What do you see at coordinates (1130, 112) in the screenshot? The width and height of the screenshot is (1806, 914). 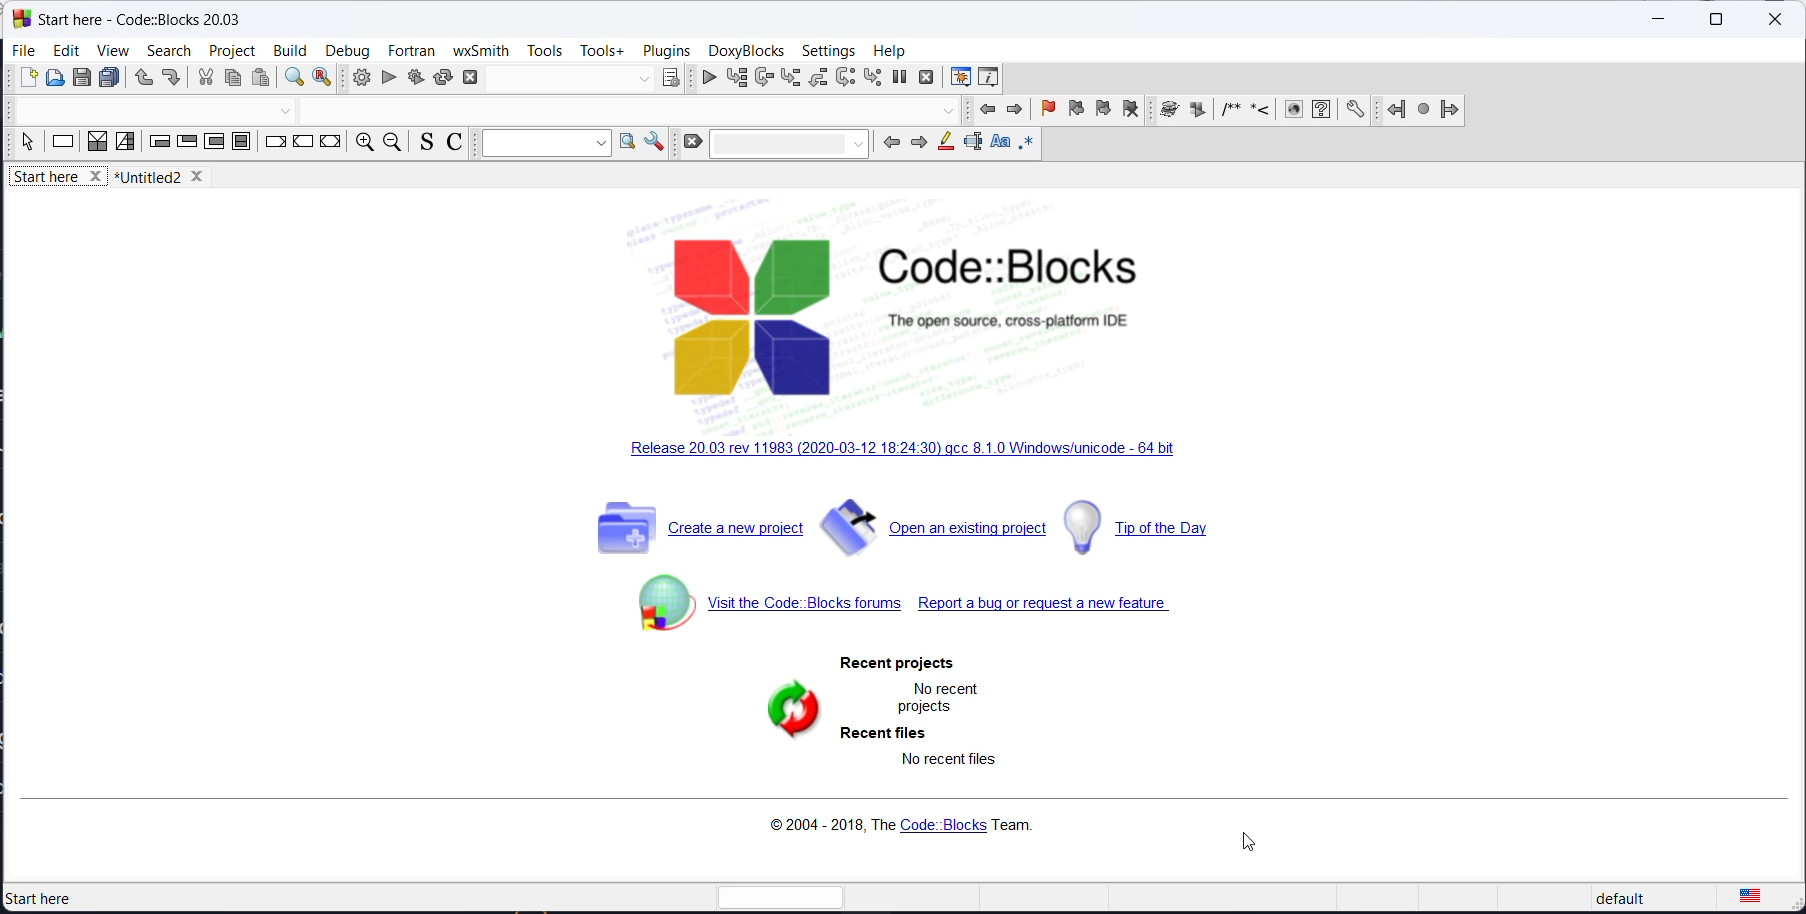 I see `remove bookmark` at bounding box center [1130, 112].